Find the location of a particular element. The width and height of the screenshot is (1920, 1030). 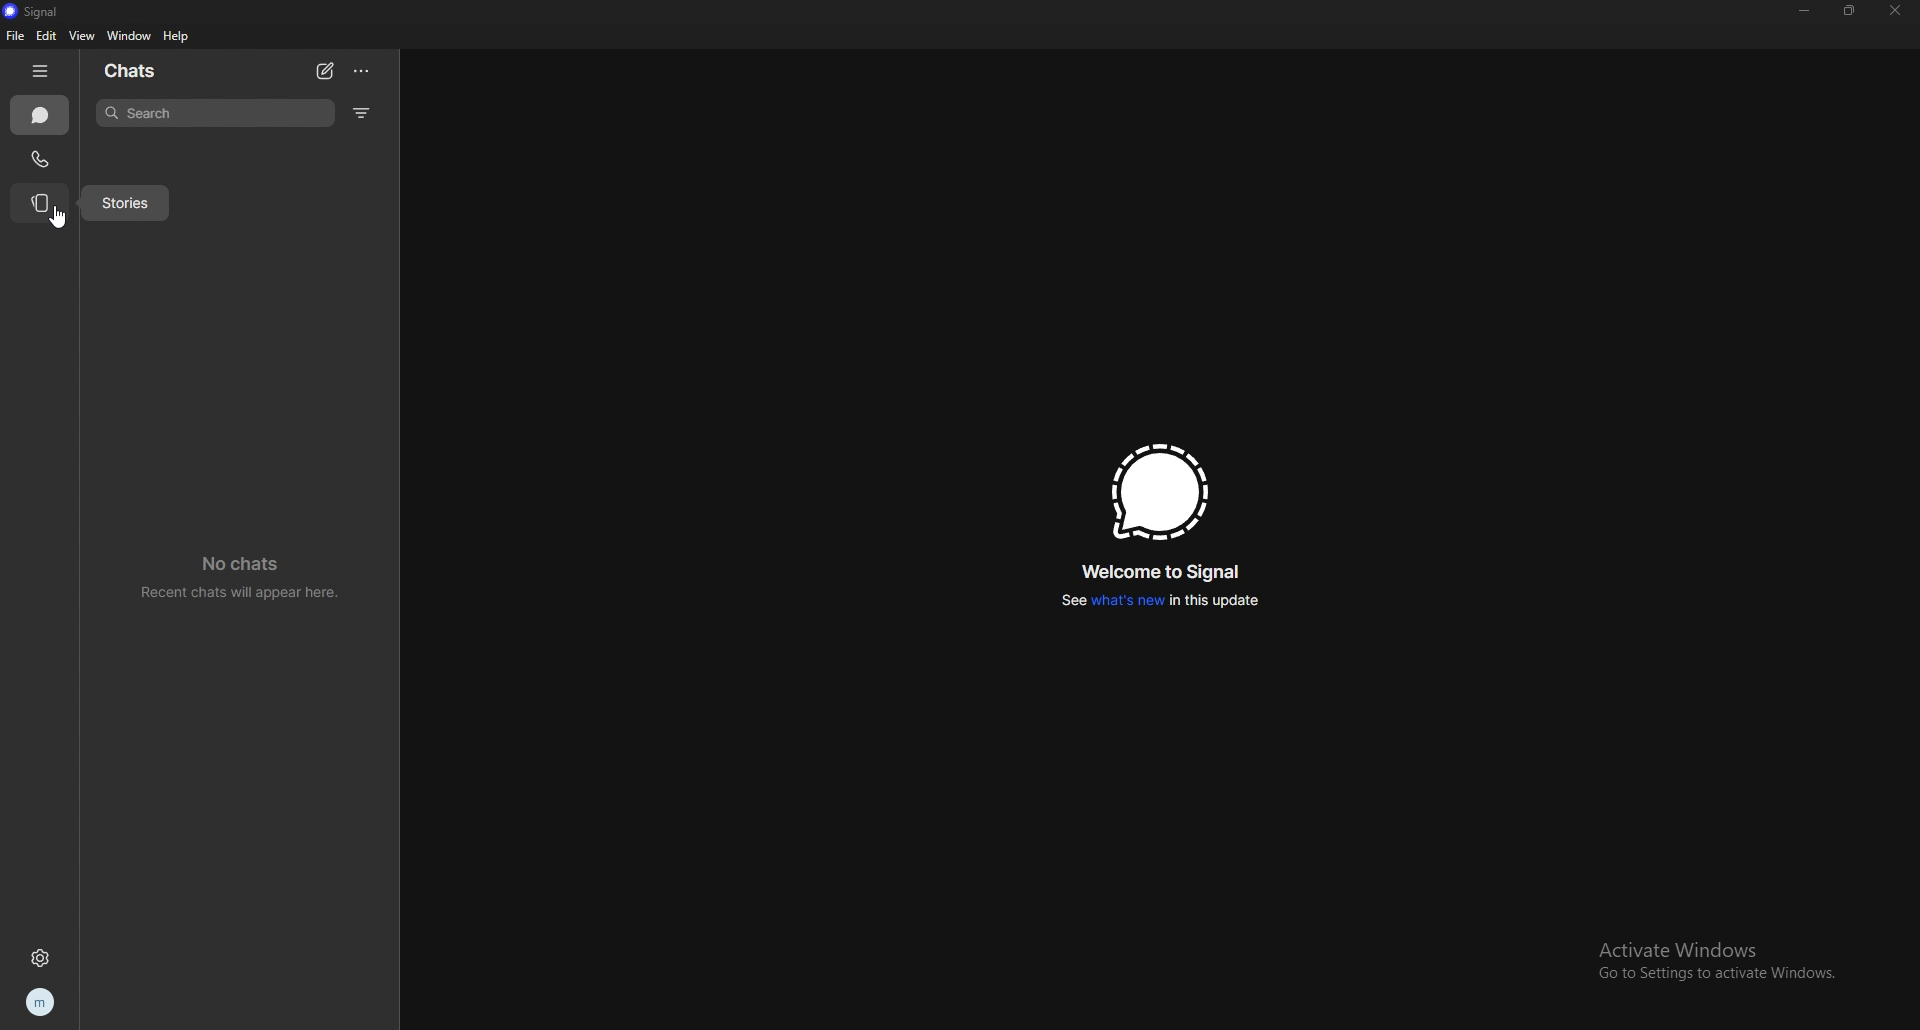

filter is located at coordinates (362, 114).